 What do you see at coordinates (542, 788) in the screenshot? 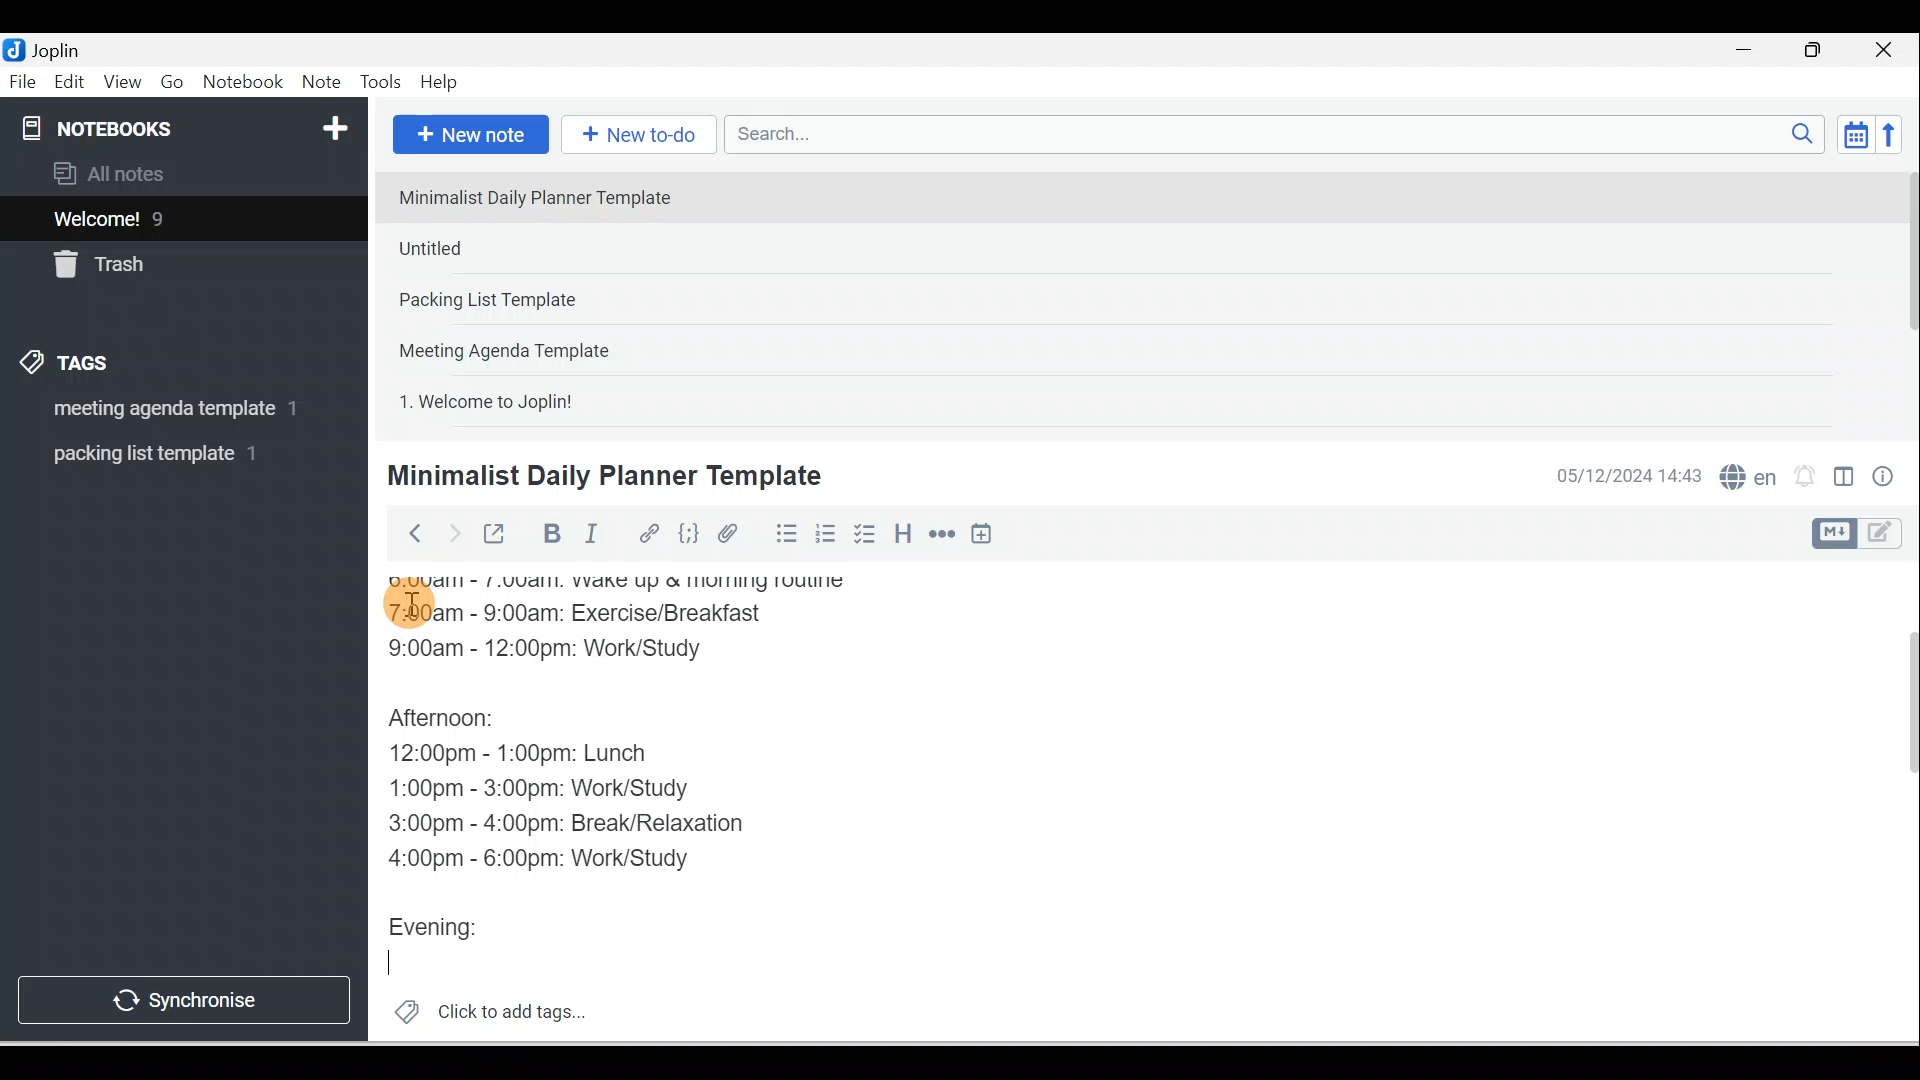
I see `1:00pm - 3:00pm: Work/Study` at bounding box center [542, 788].